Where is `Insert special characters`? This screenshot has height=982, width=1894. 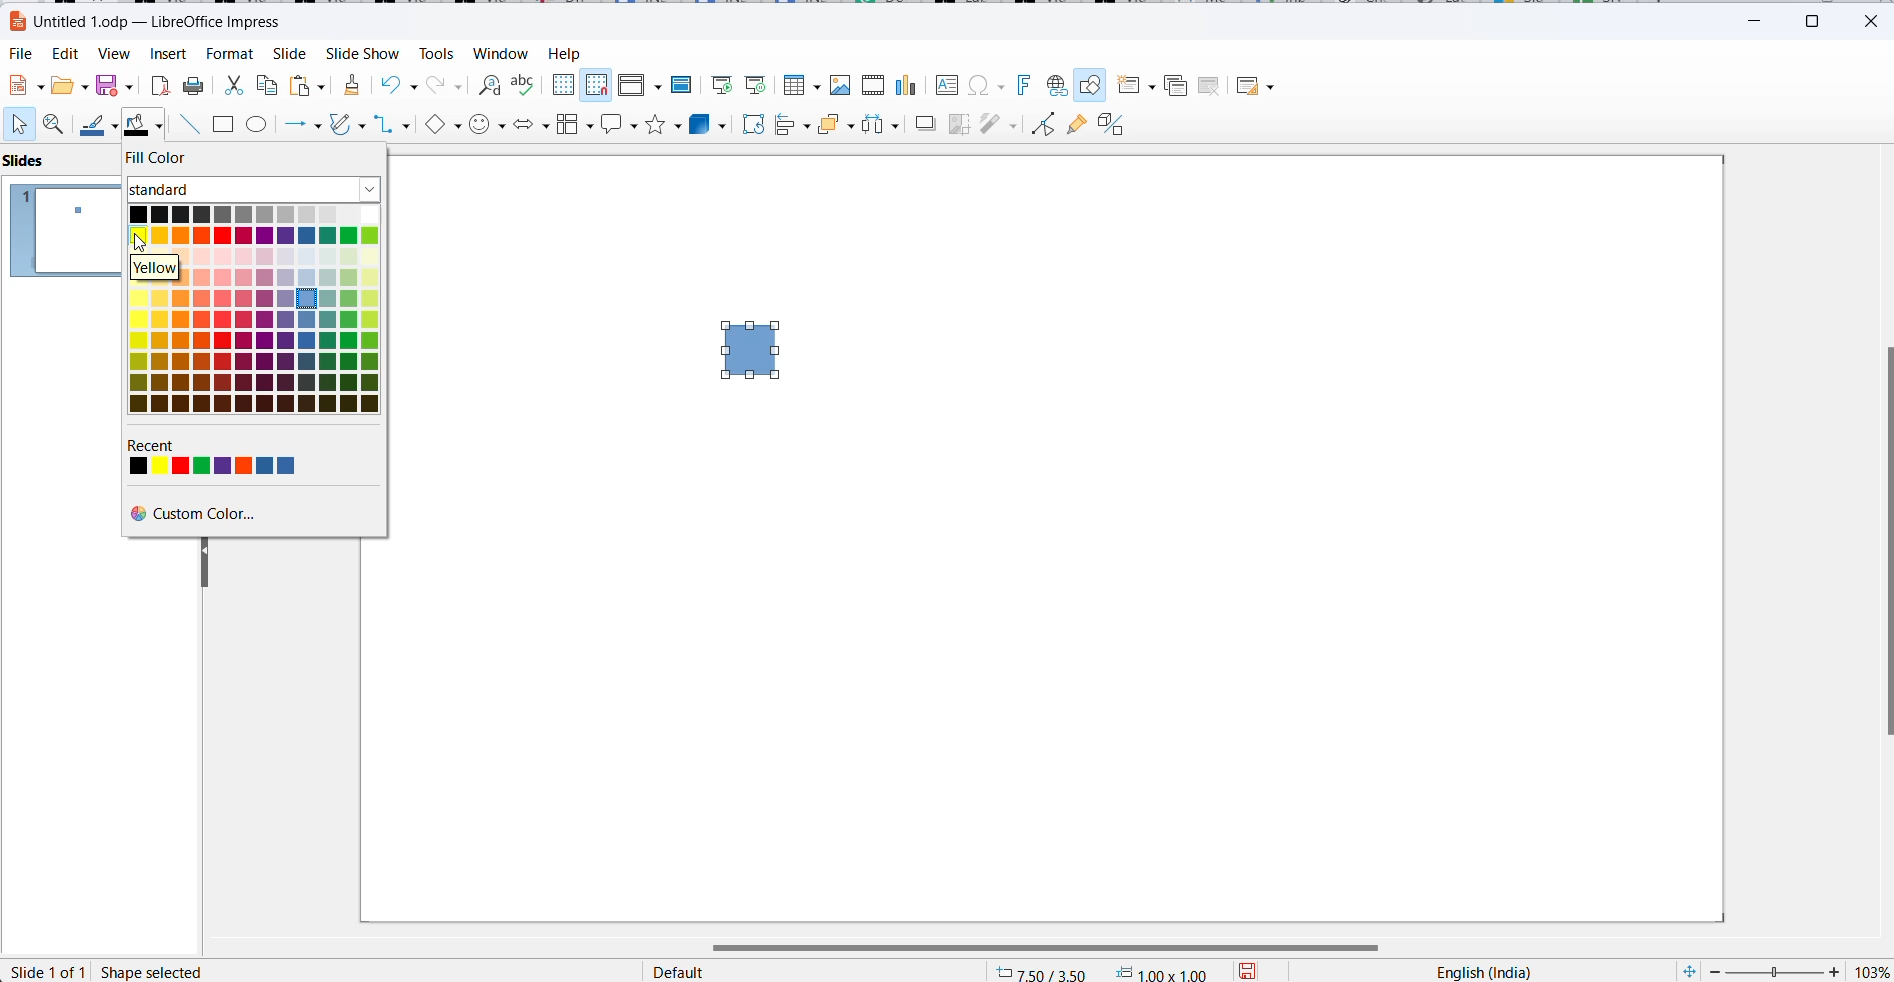 Insert special characters is located at coordinates (989, 86).